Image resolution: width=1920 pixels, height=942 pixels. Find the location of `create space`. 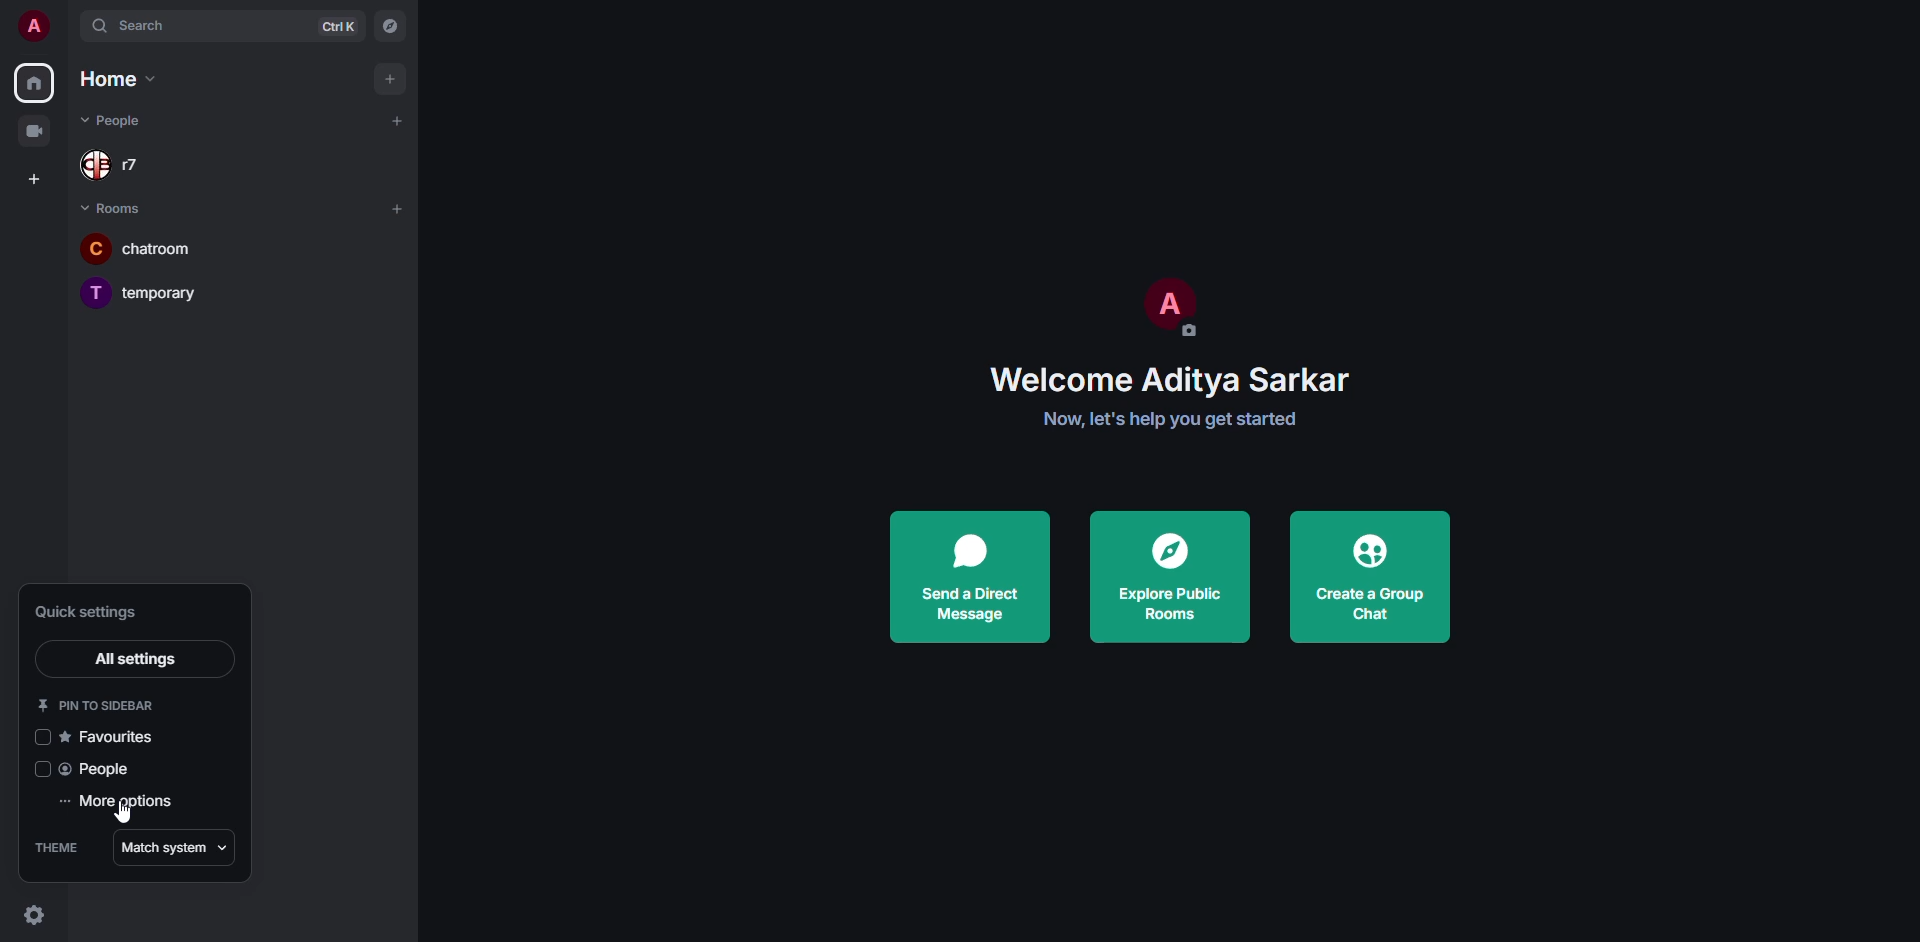

create space is located at coordinates (31, 180).